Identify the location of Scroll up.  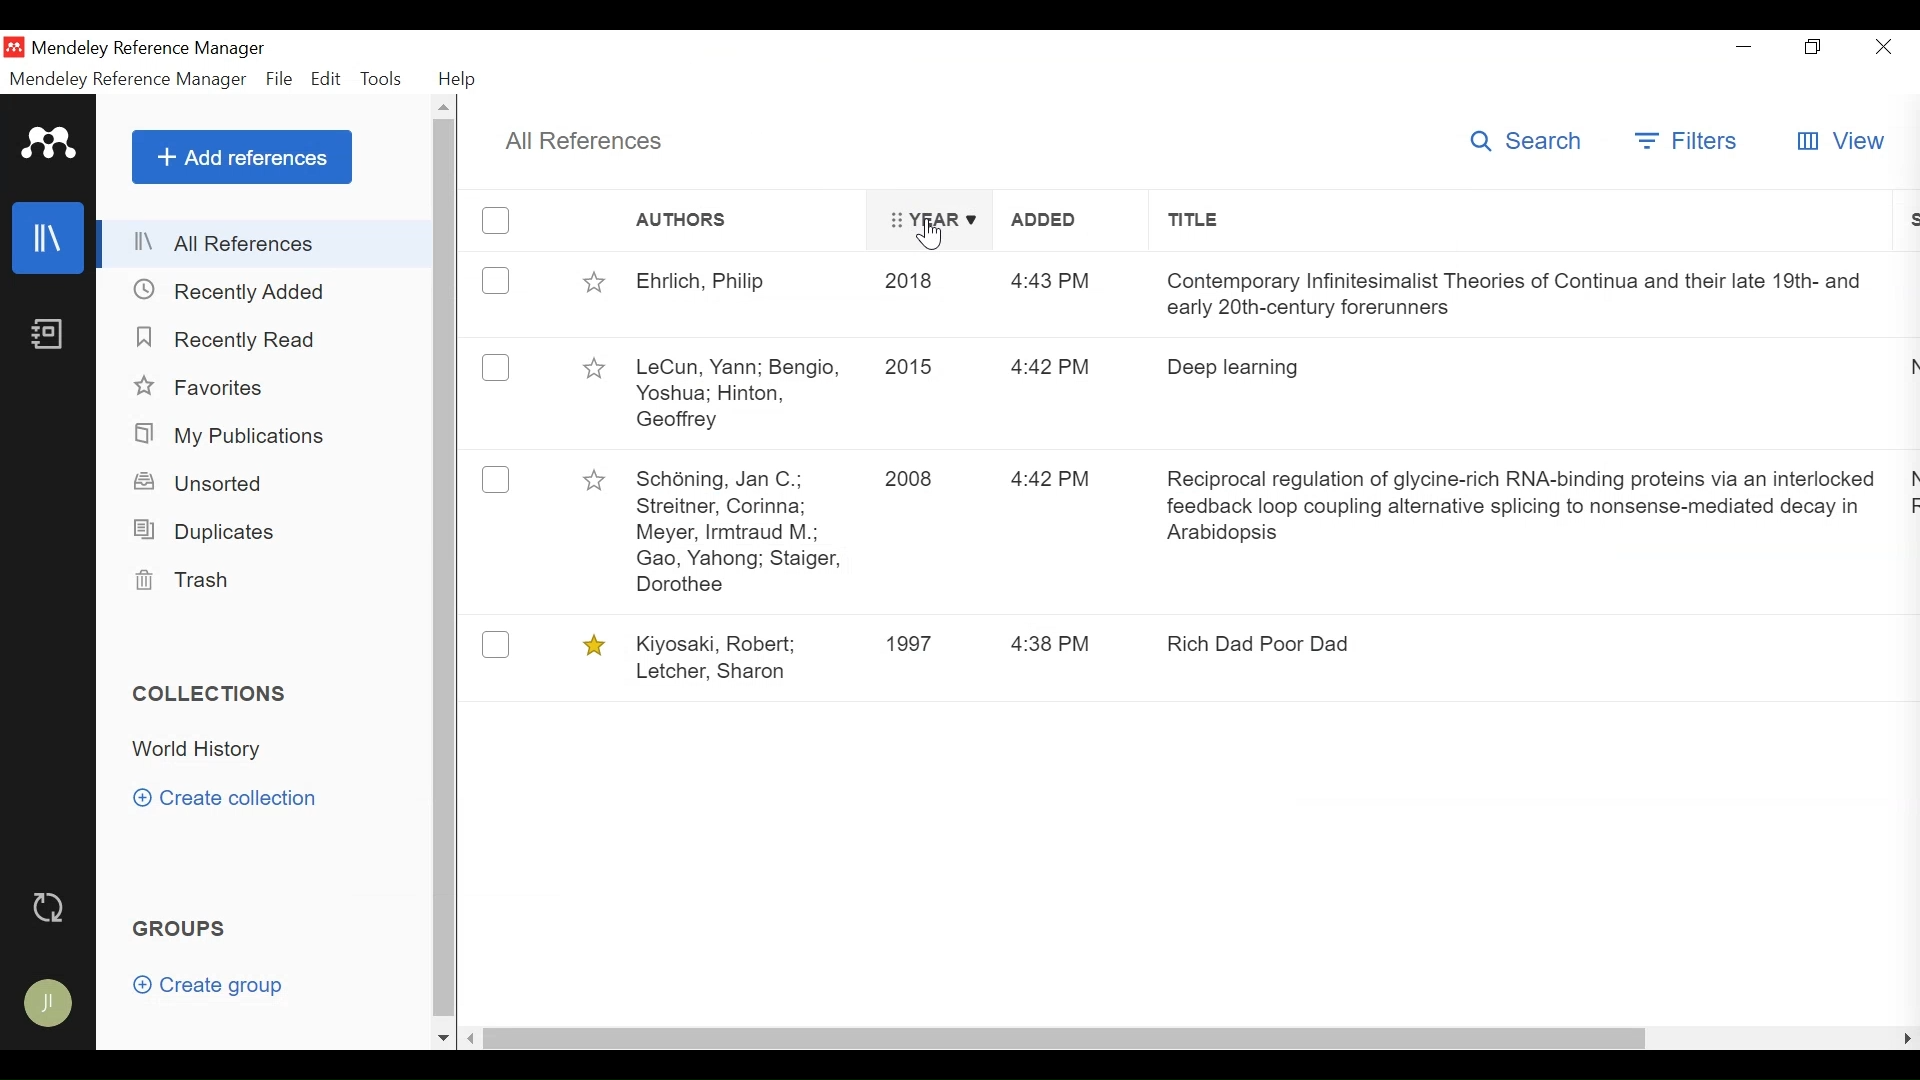
(446, 107).